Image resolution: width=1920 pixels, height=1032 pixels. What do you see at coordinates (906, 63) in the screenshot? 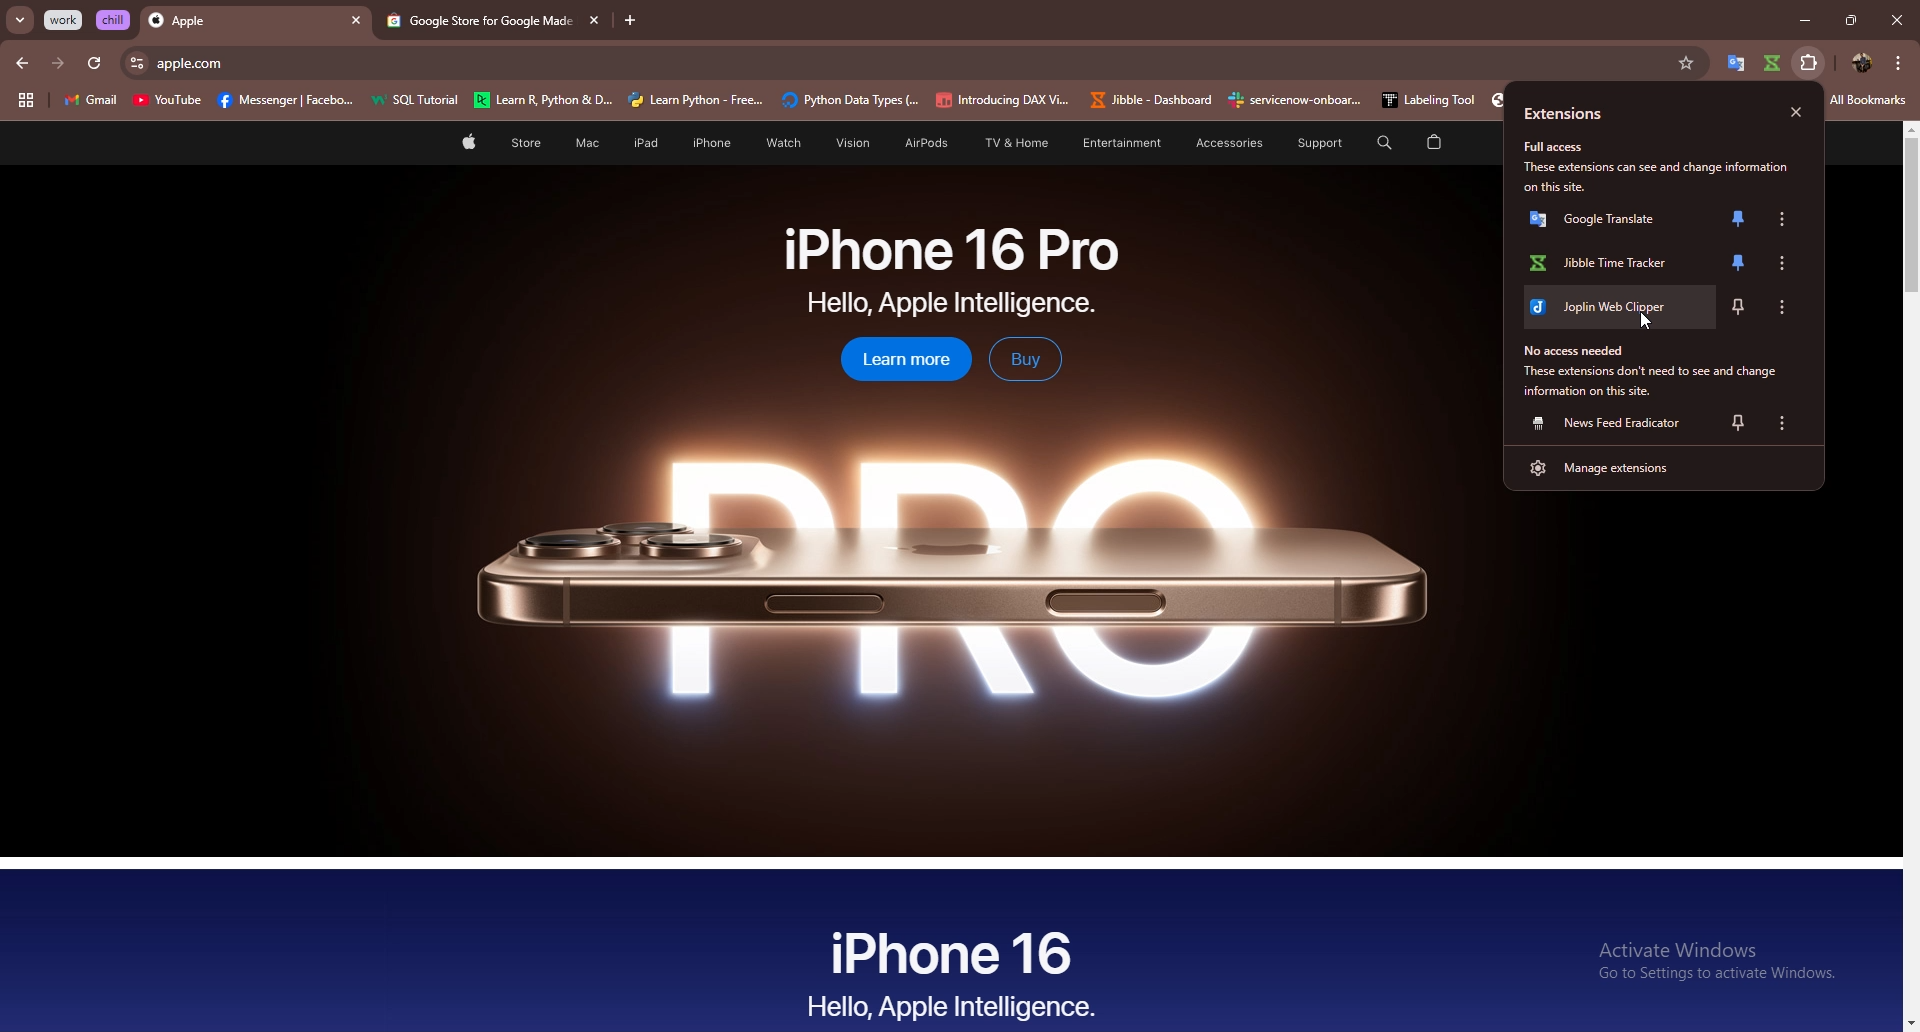
I see `apple.com` at bounding box center [906, 63].